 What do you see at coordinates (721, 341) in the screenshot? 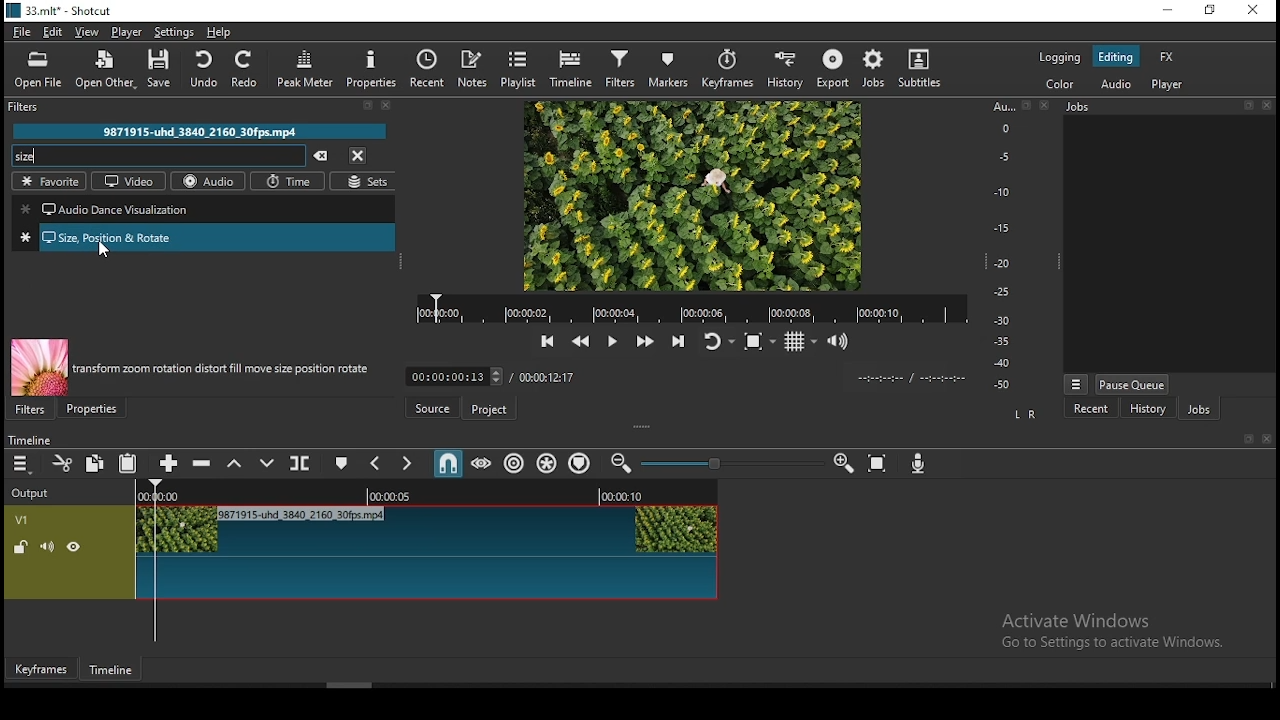
I see `toggle player looping` at bounding box center [721, 341].